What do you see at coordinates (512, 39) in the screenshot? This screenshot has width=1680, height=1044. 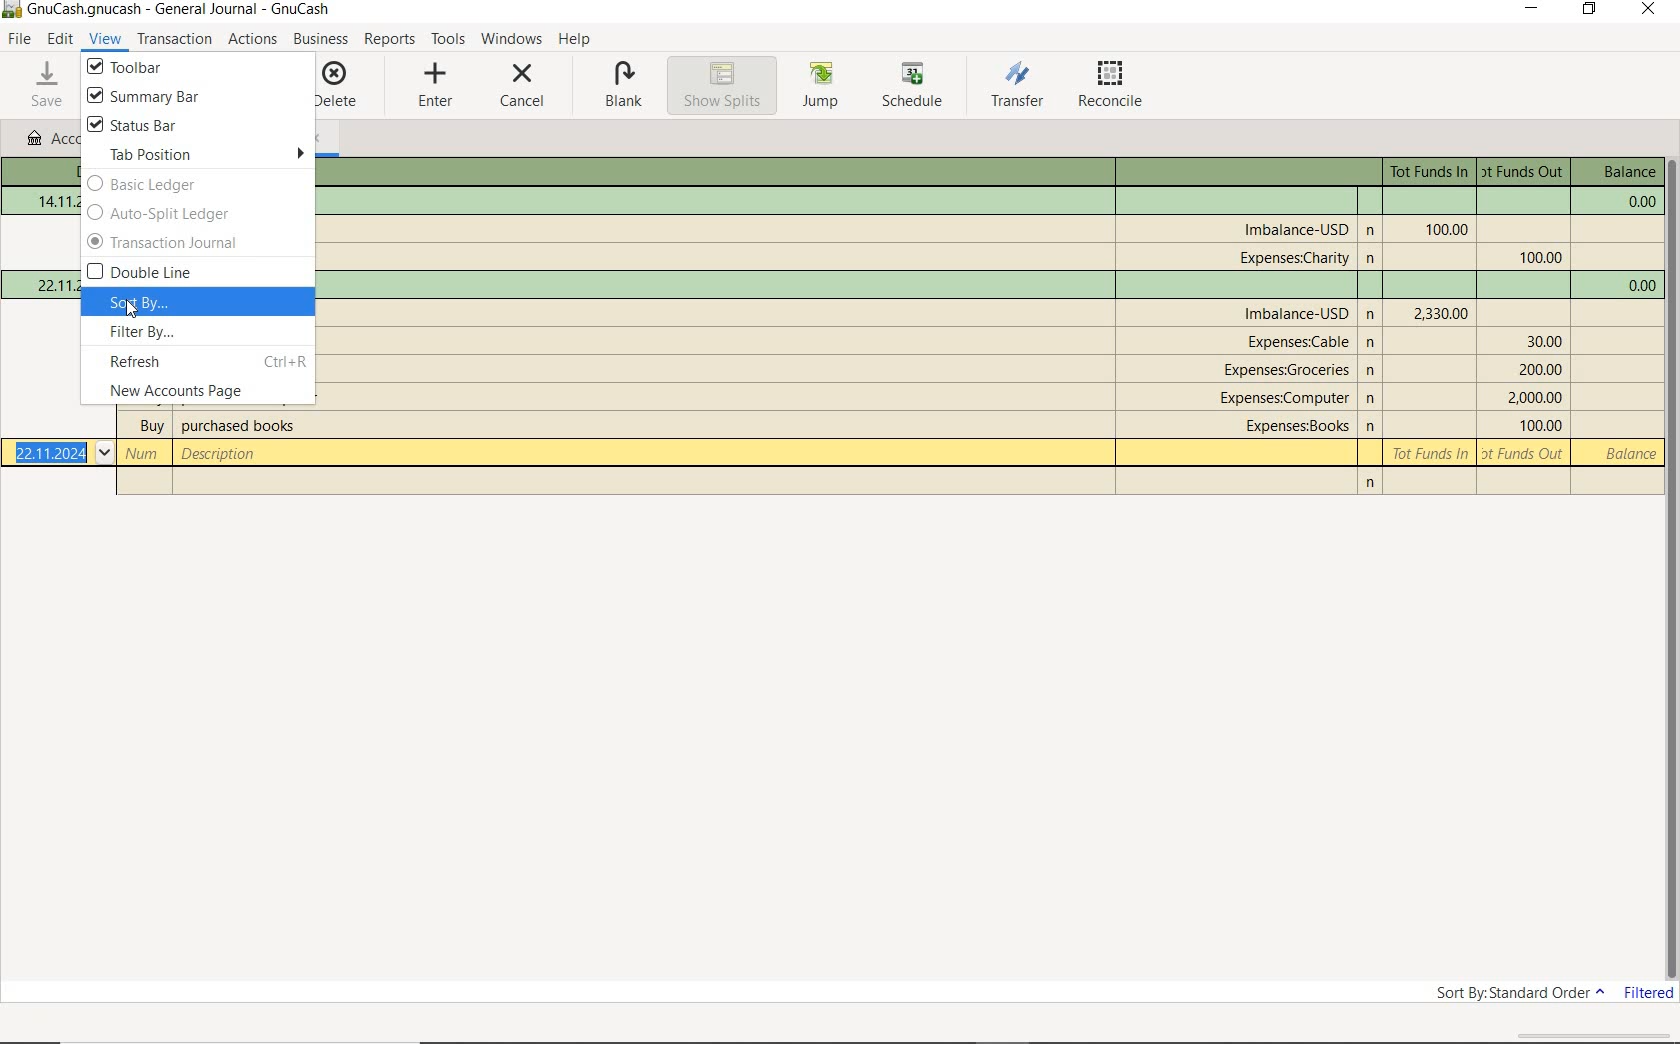 I see `WINDOWS` at bounding box center [512, 39].